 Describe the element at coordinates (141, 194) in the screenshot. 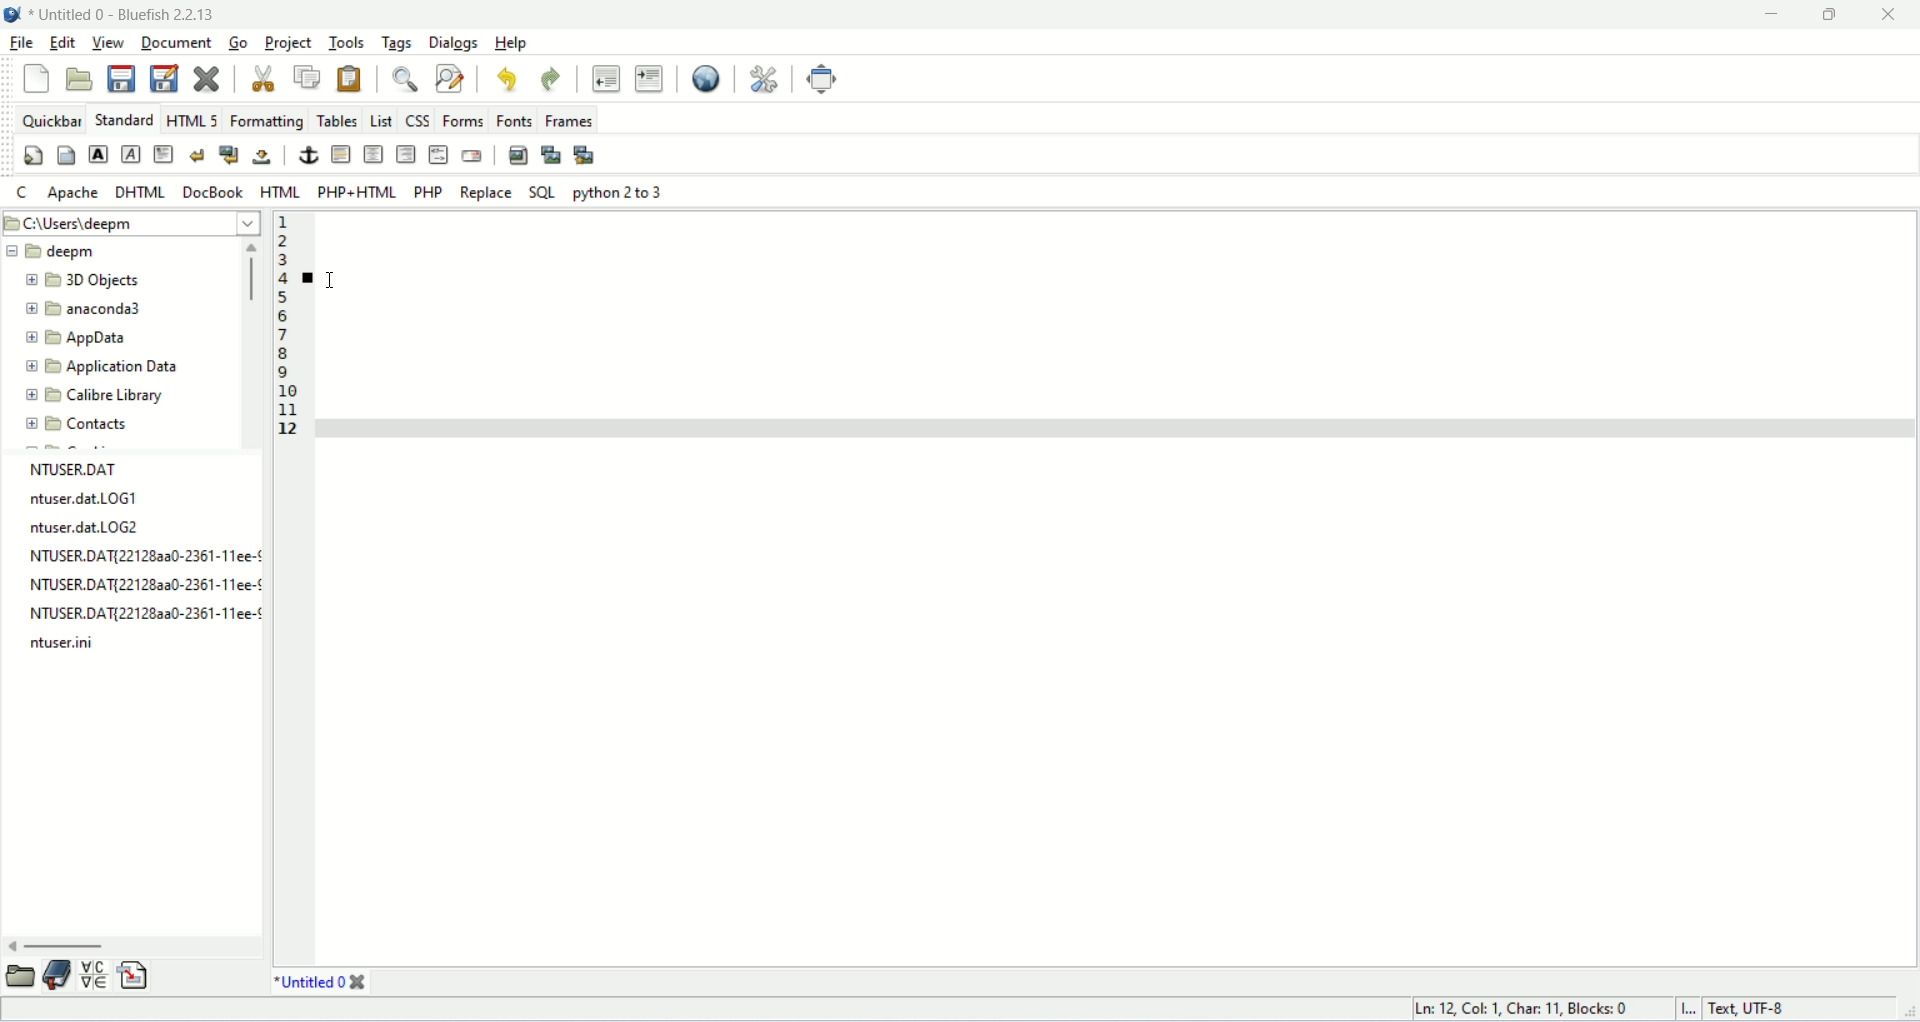

I see `DHTML` at that location.